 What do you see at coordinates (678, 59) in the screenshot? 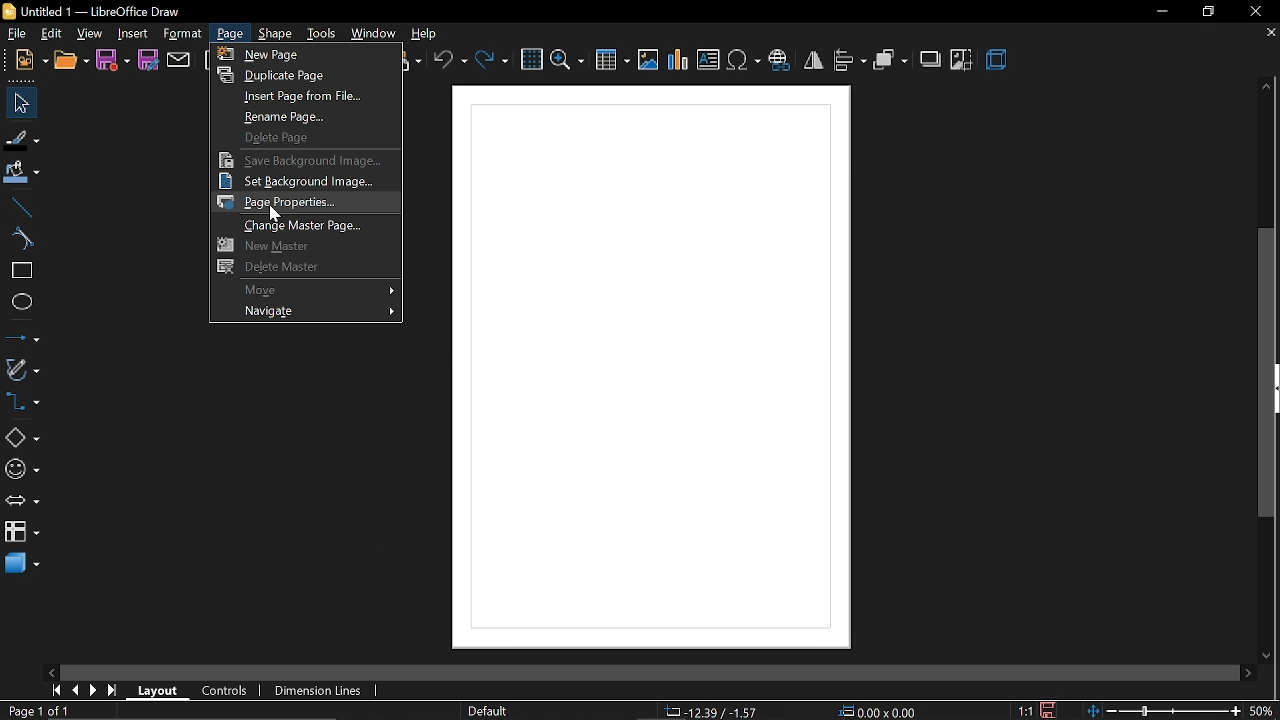
I see `insert chart` at bounding box center [678, 59].